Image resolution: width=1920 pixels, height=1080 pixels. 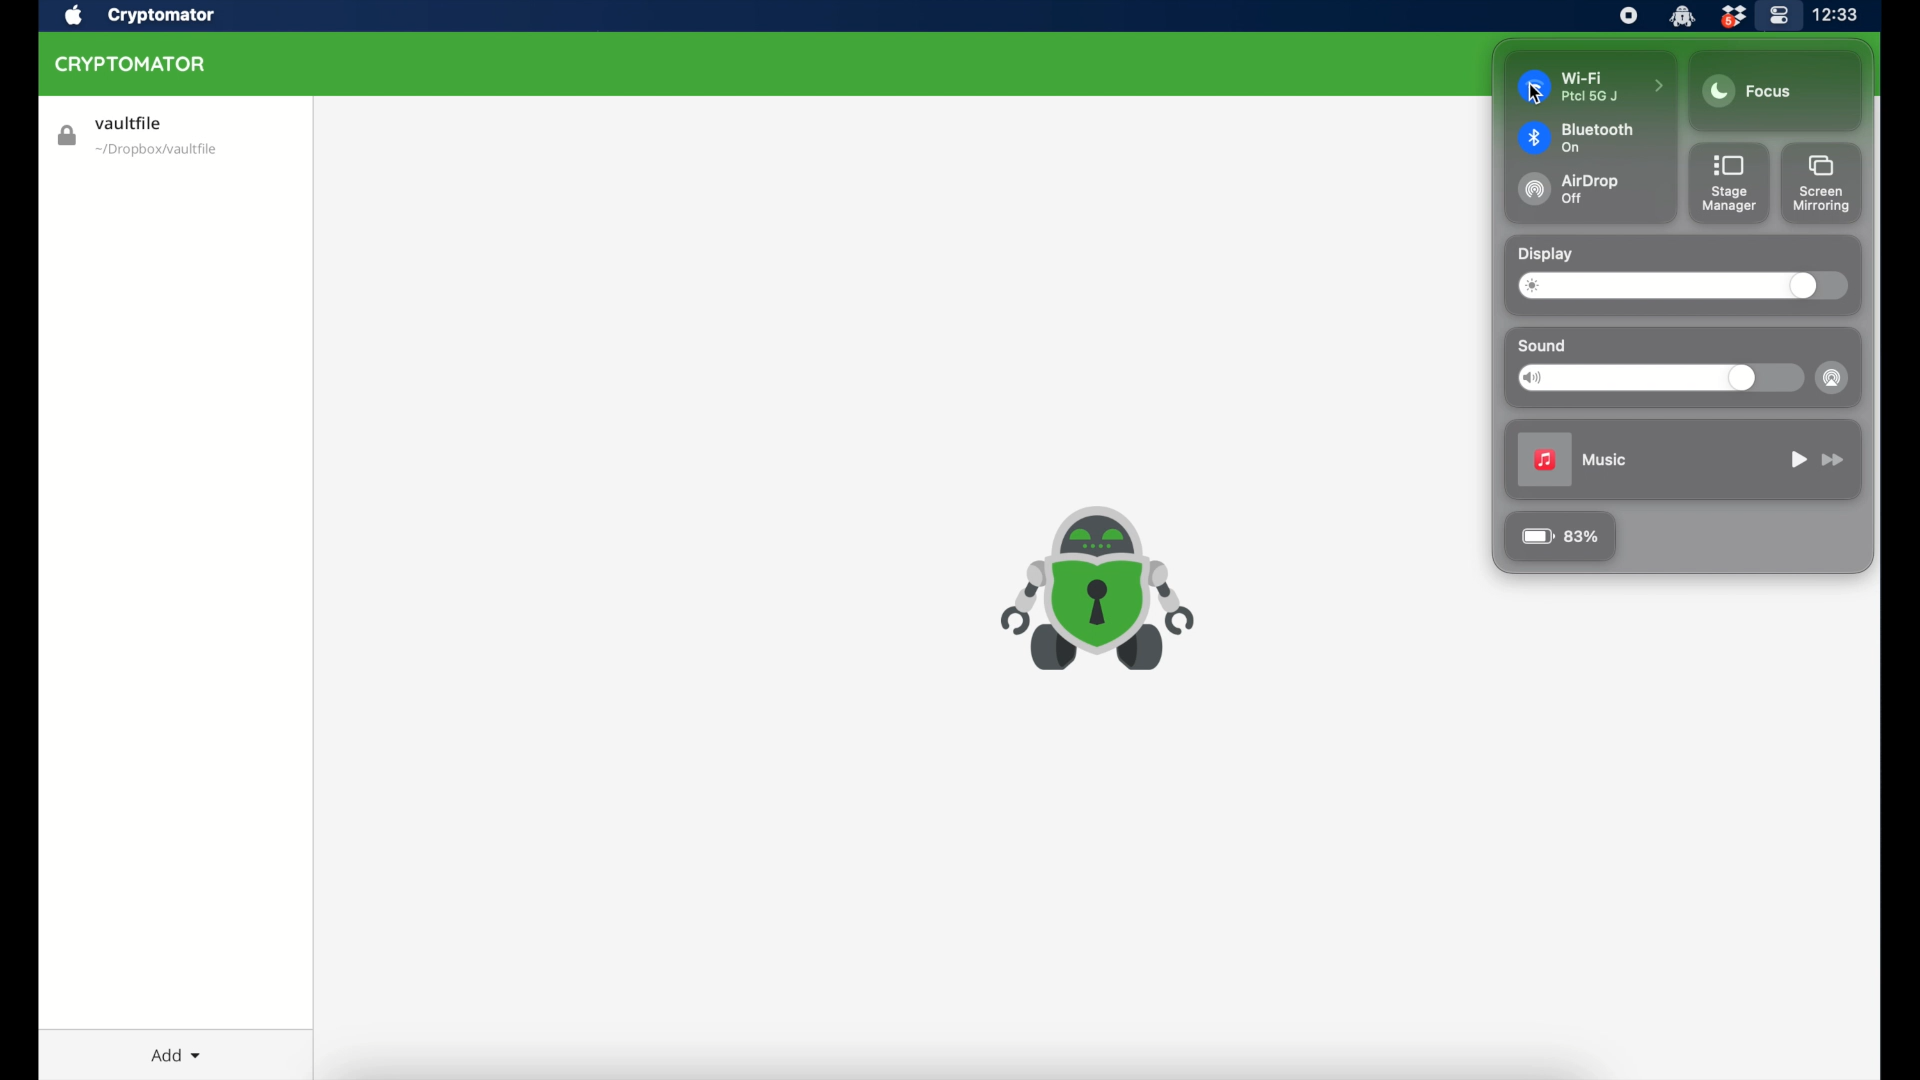 What do you see at coordinates (1630, 15) in the screenshot?
I see `screen recorder icon` at bounding box center [1630, 15].